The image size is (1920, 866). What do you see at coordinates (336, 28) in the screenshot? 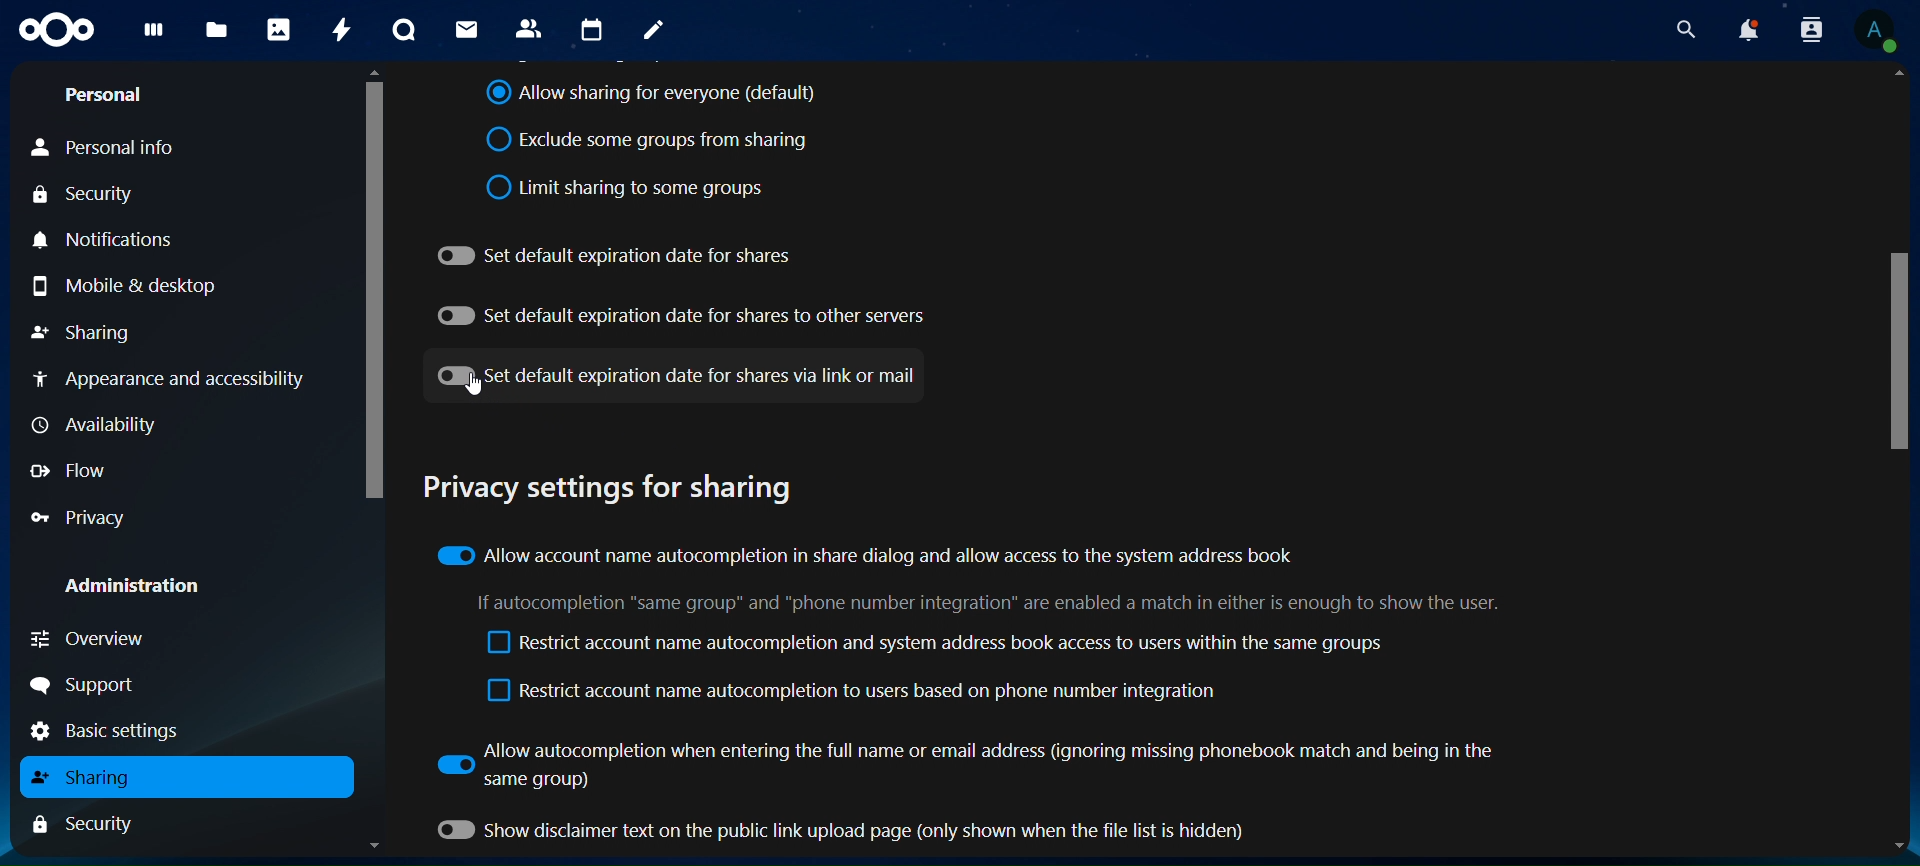
I see `activity` at bounding box center [336, 28].